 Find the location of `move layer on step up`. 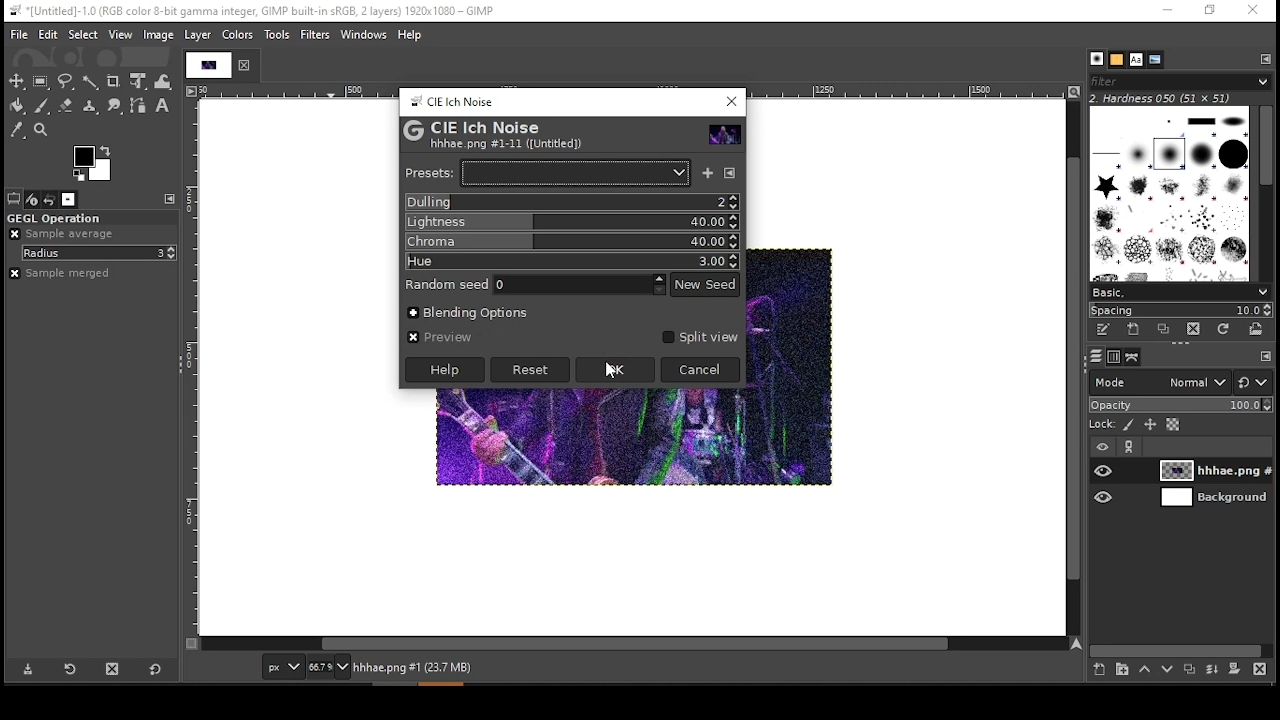

move layer on step up is located at coordinates (1148, 670).